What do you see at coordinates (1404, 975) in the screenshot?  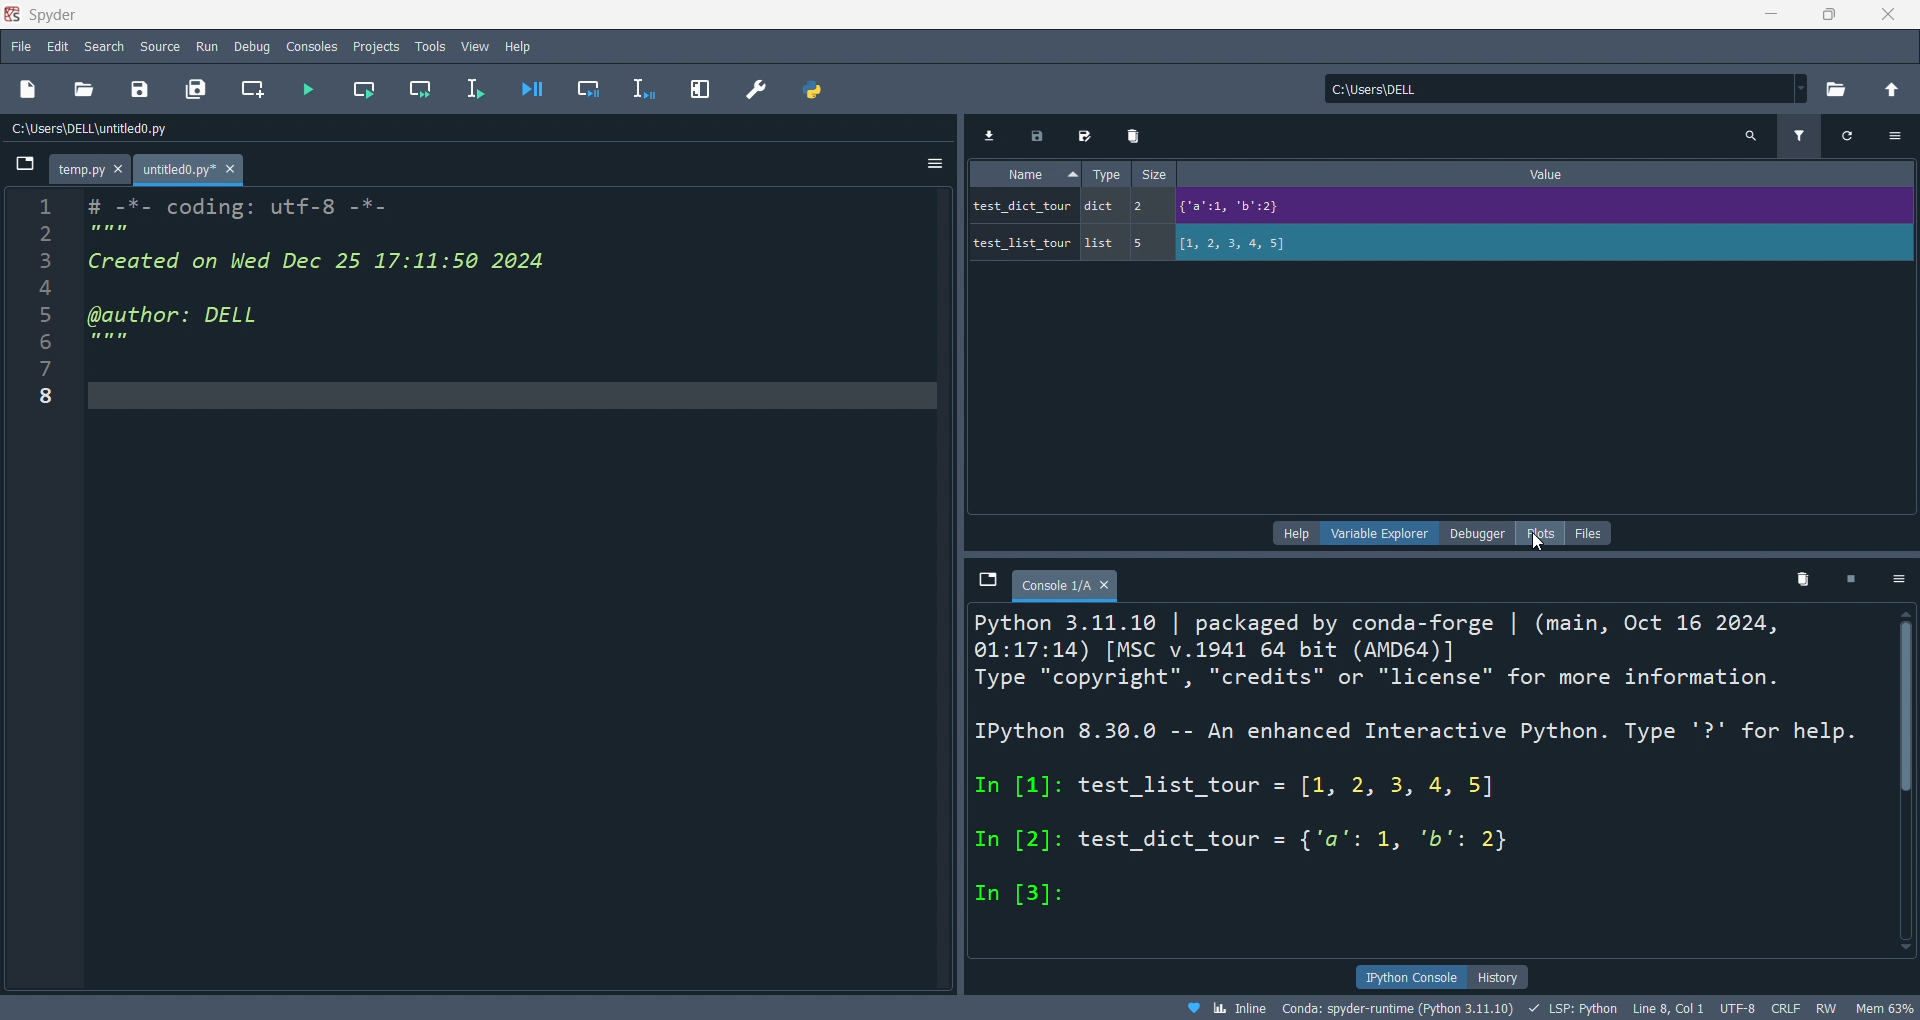 I see `ipyhton console` at bounding box center [1404, 975].